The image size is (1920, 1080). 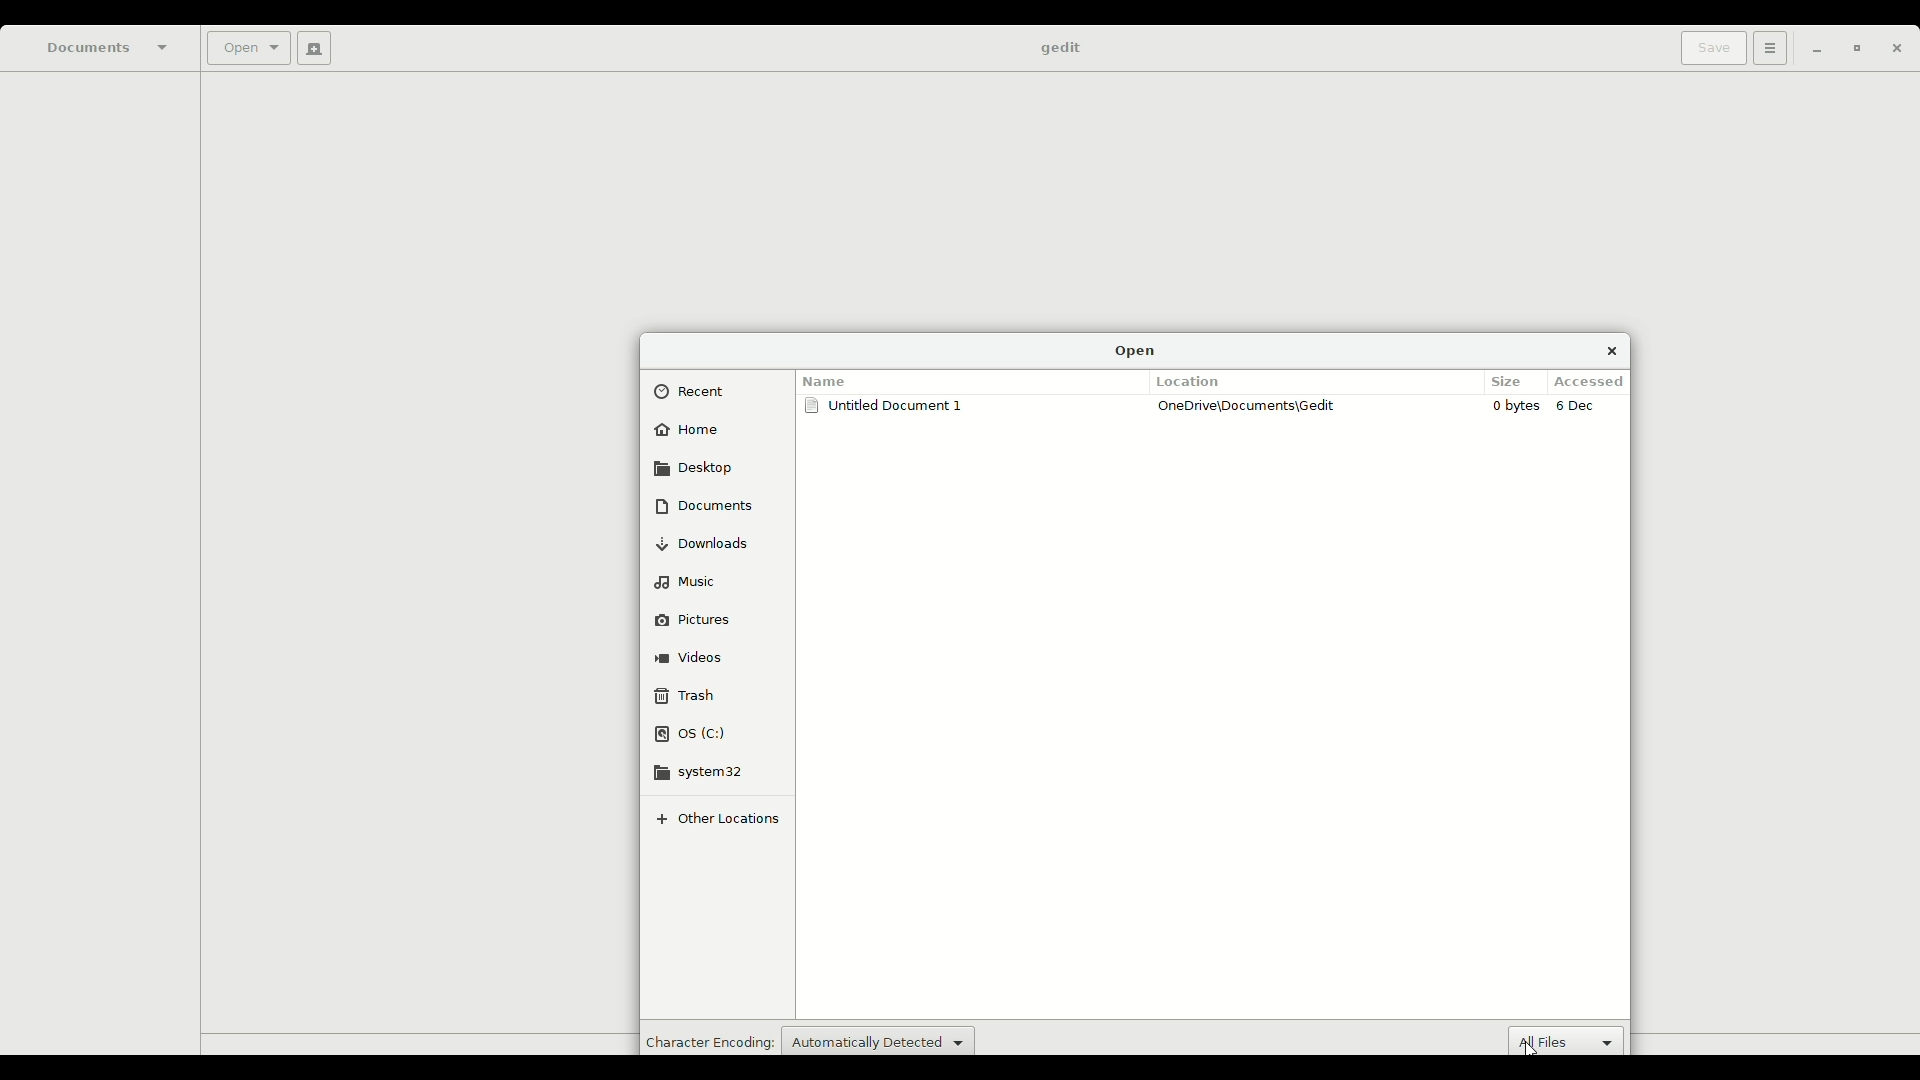 What do you see at coordinates (690, 432) in the screenshot?
I see `Home` at bounding box center [690, 432].